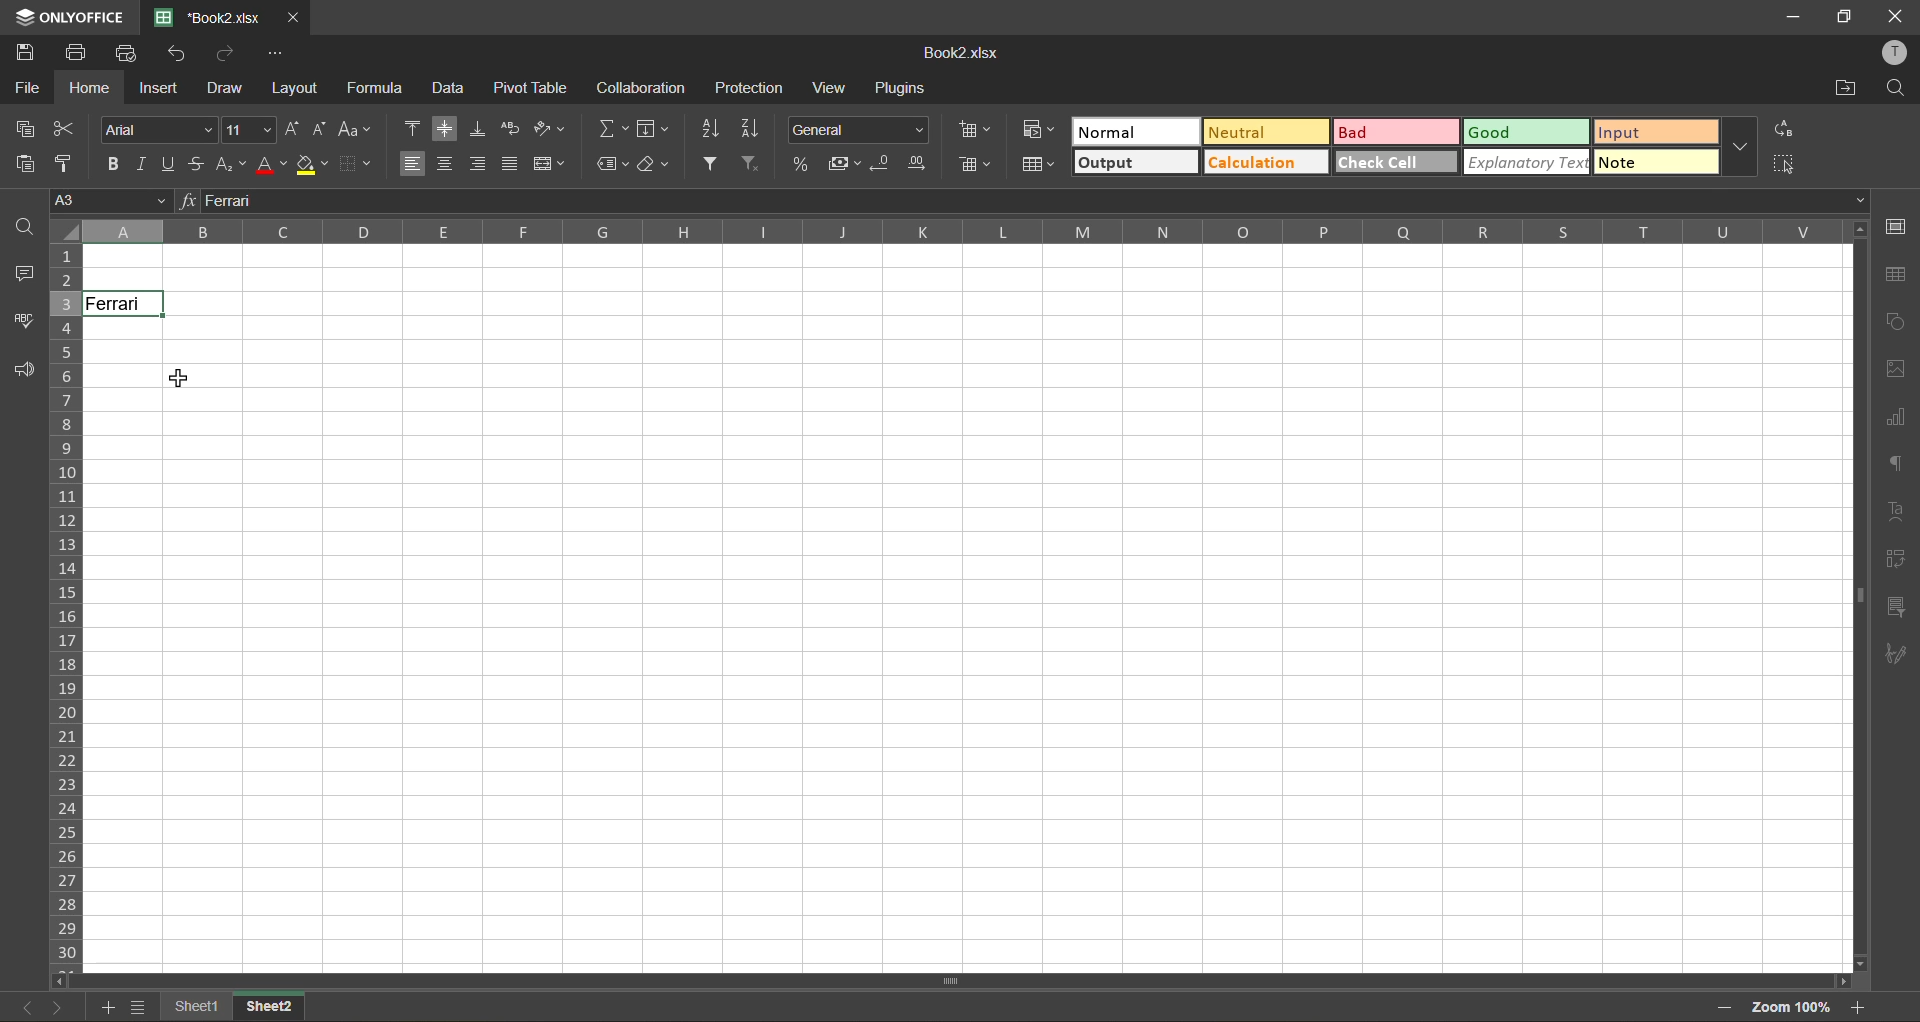 This screenshot has width=1920, height=1022. What do you see at coordinates (66, 609) in the screenshot?
I see `row numbers` at bounding box center [66, 609].